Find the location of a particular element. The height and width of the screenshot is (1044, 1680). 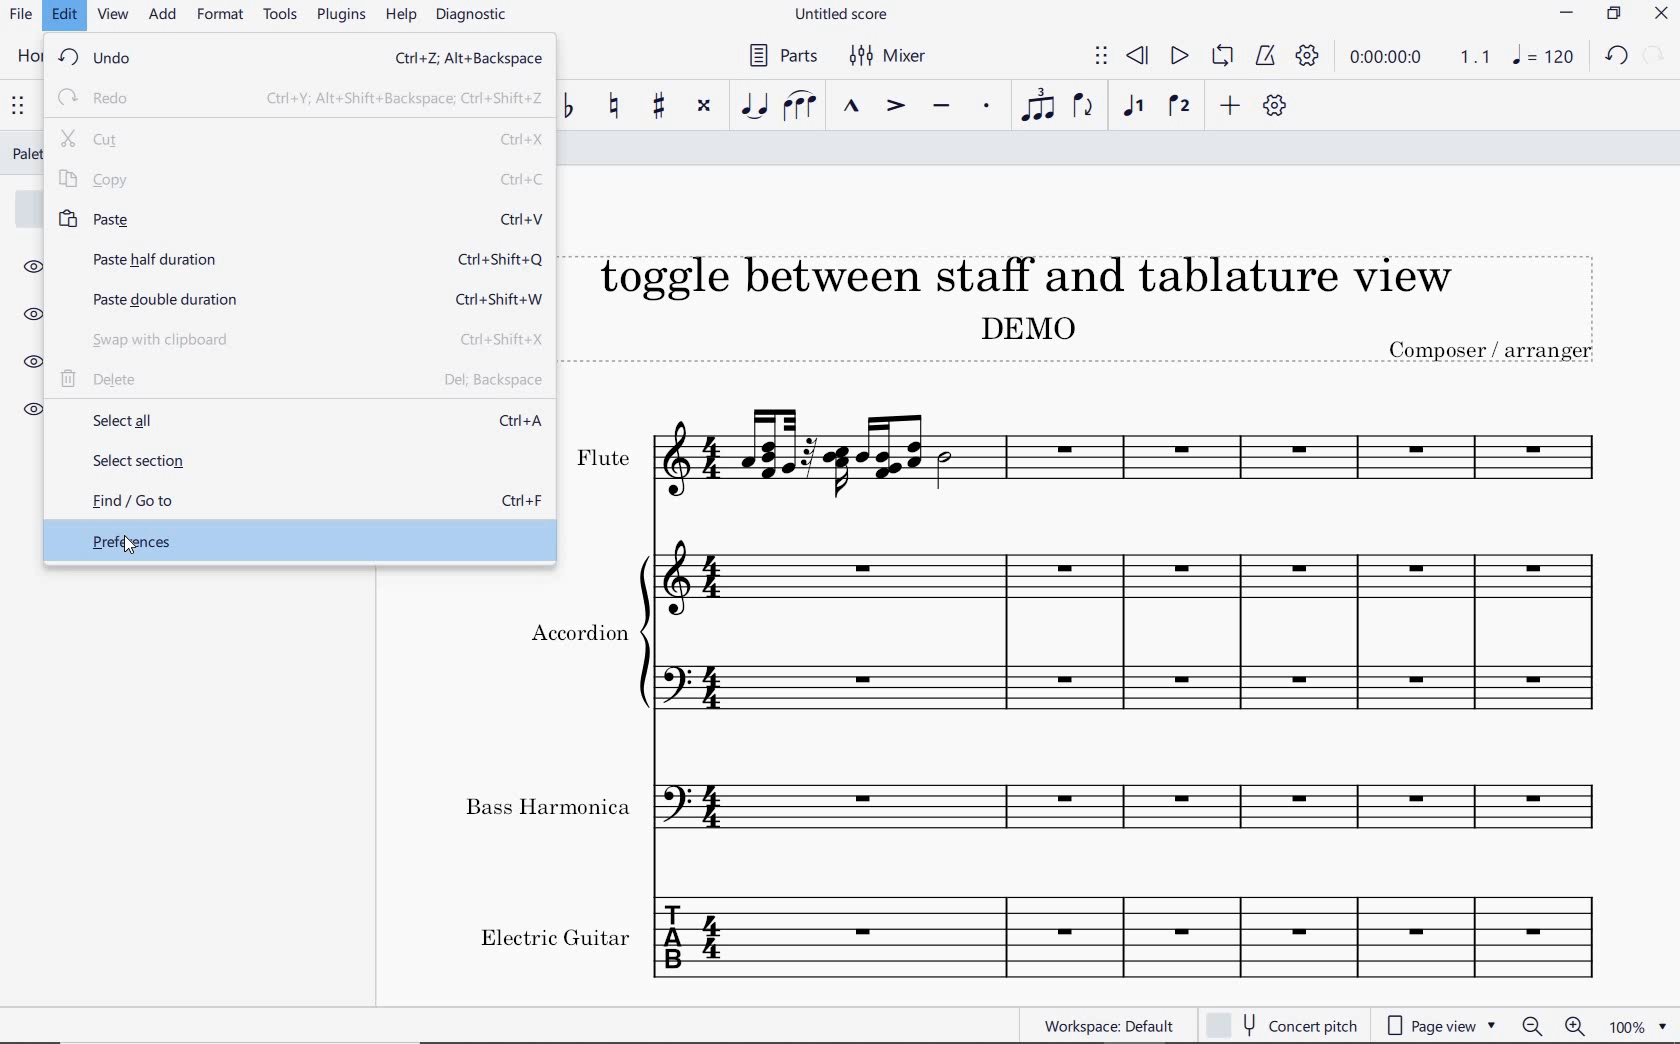

select section is located at coordinates (298, 462).